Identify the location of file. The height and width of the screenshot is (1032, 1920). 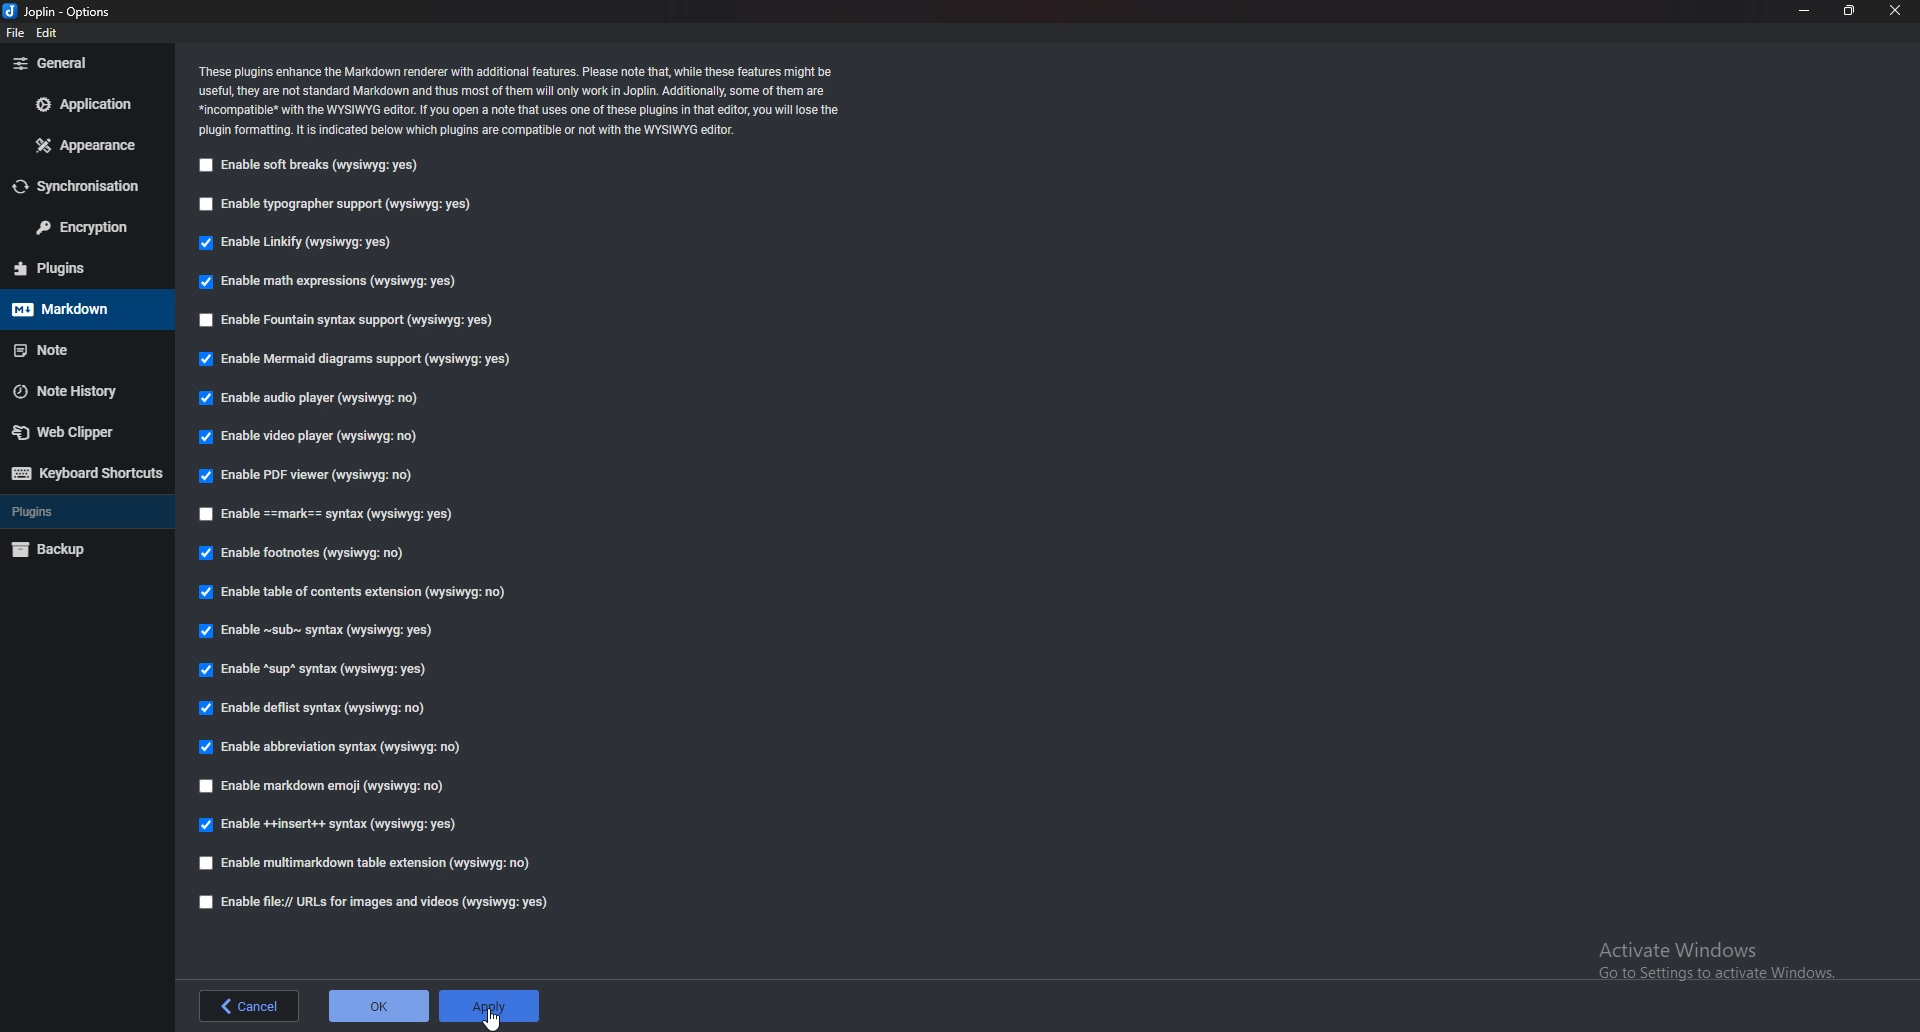
(19, 33).